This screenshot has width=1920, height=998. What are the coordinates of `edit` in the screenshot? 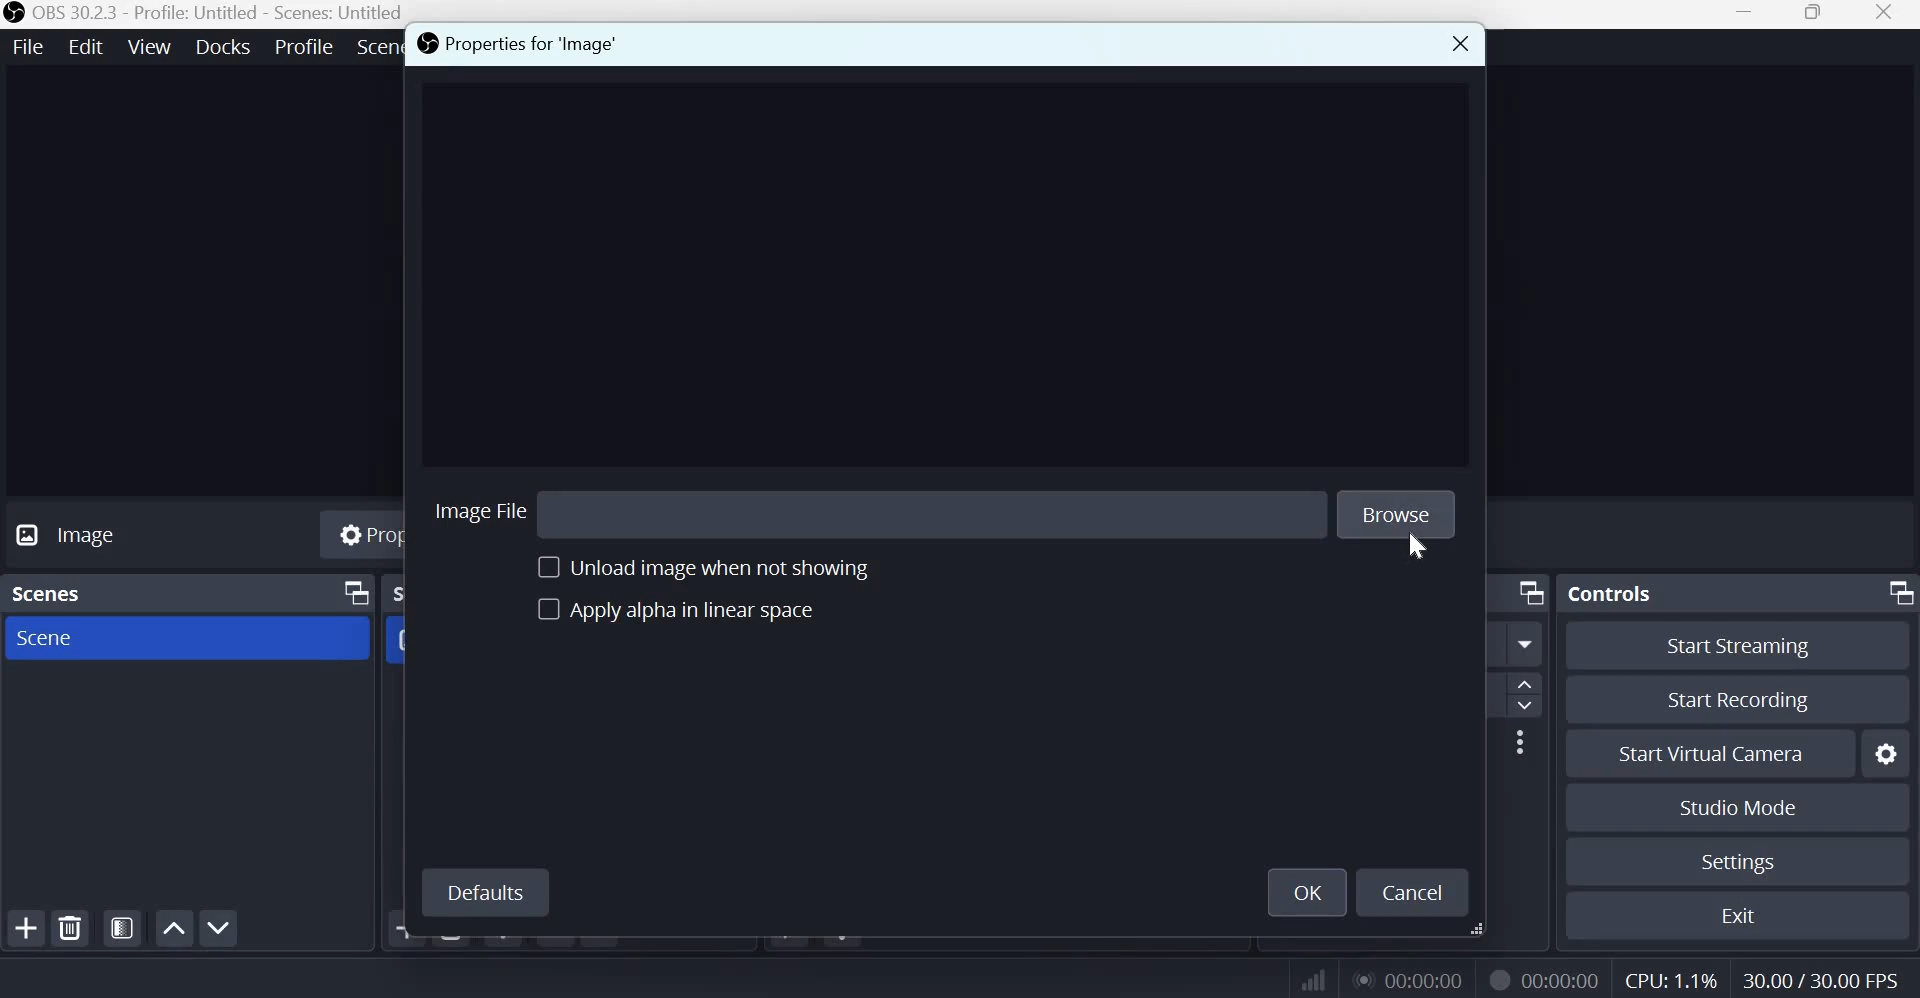 It's located at (86, 45).